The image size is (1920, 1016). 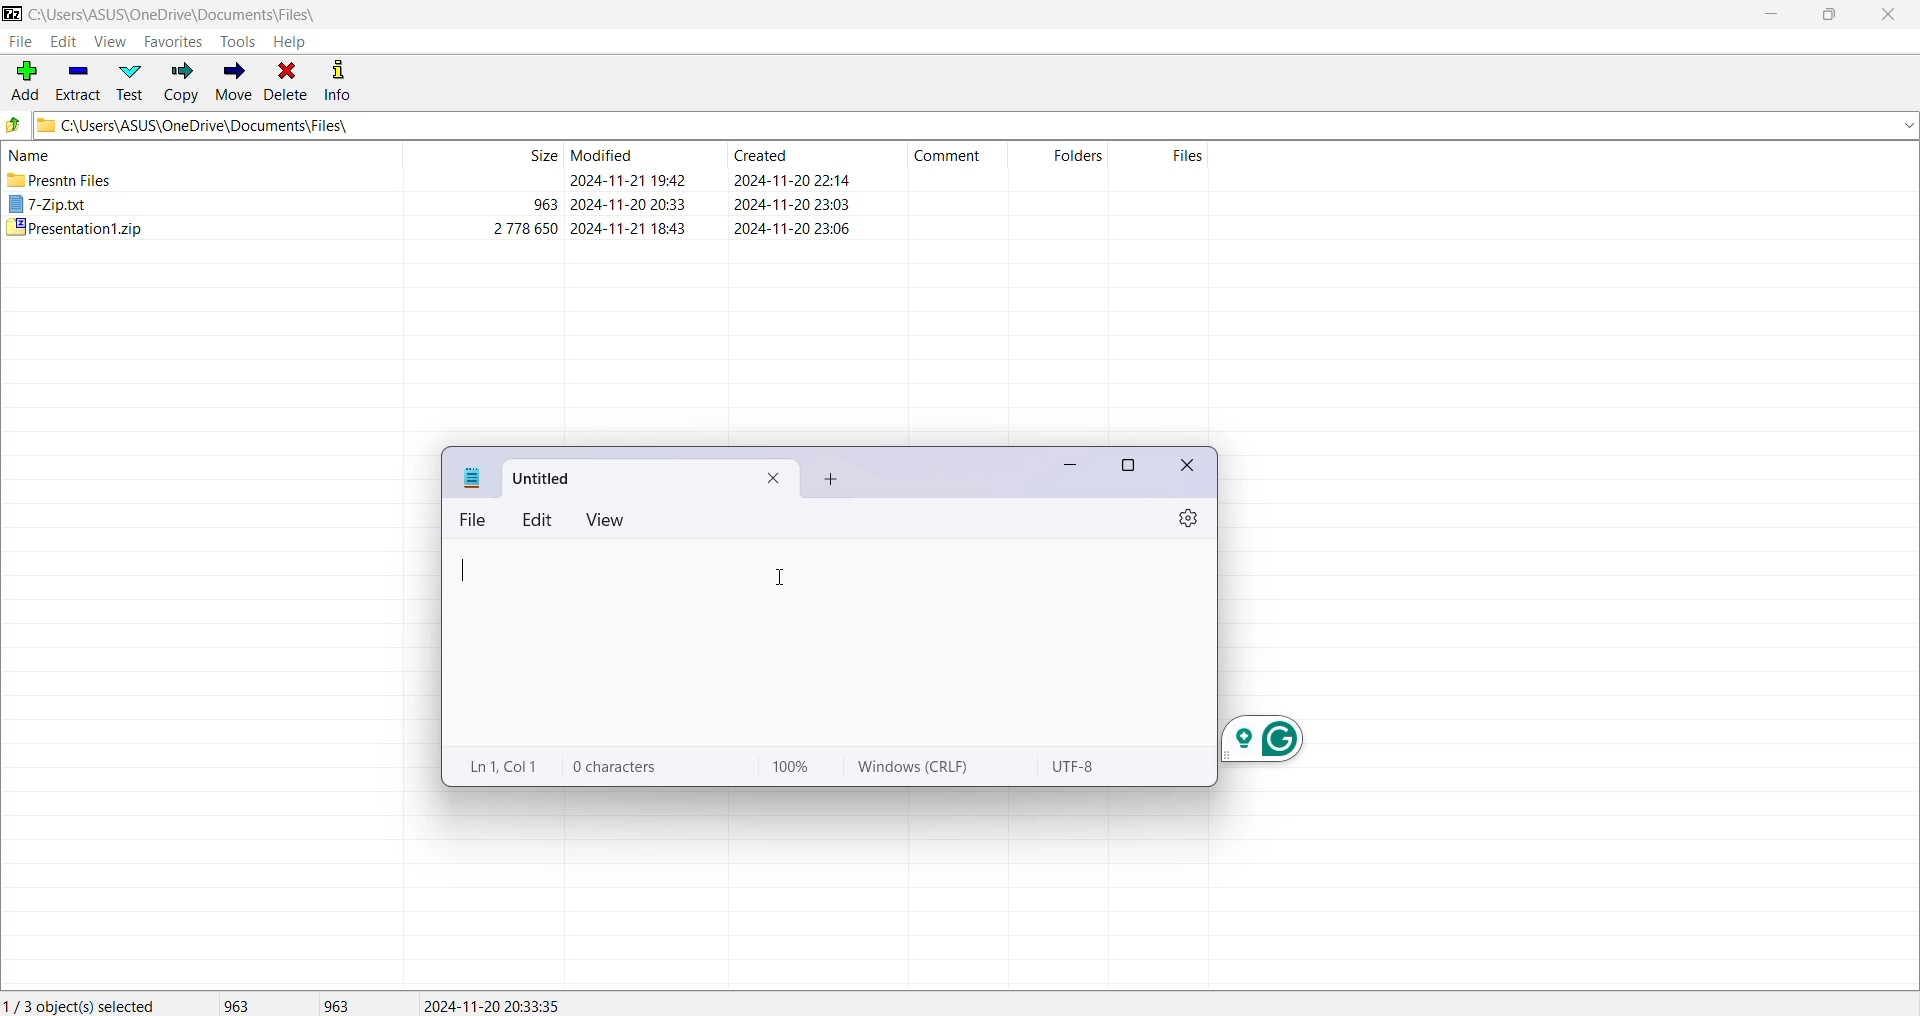 I want to click on view, so click(x=603, y=520).